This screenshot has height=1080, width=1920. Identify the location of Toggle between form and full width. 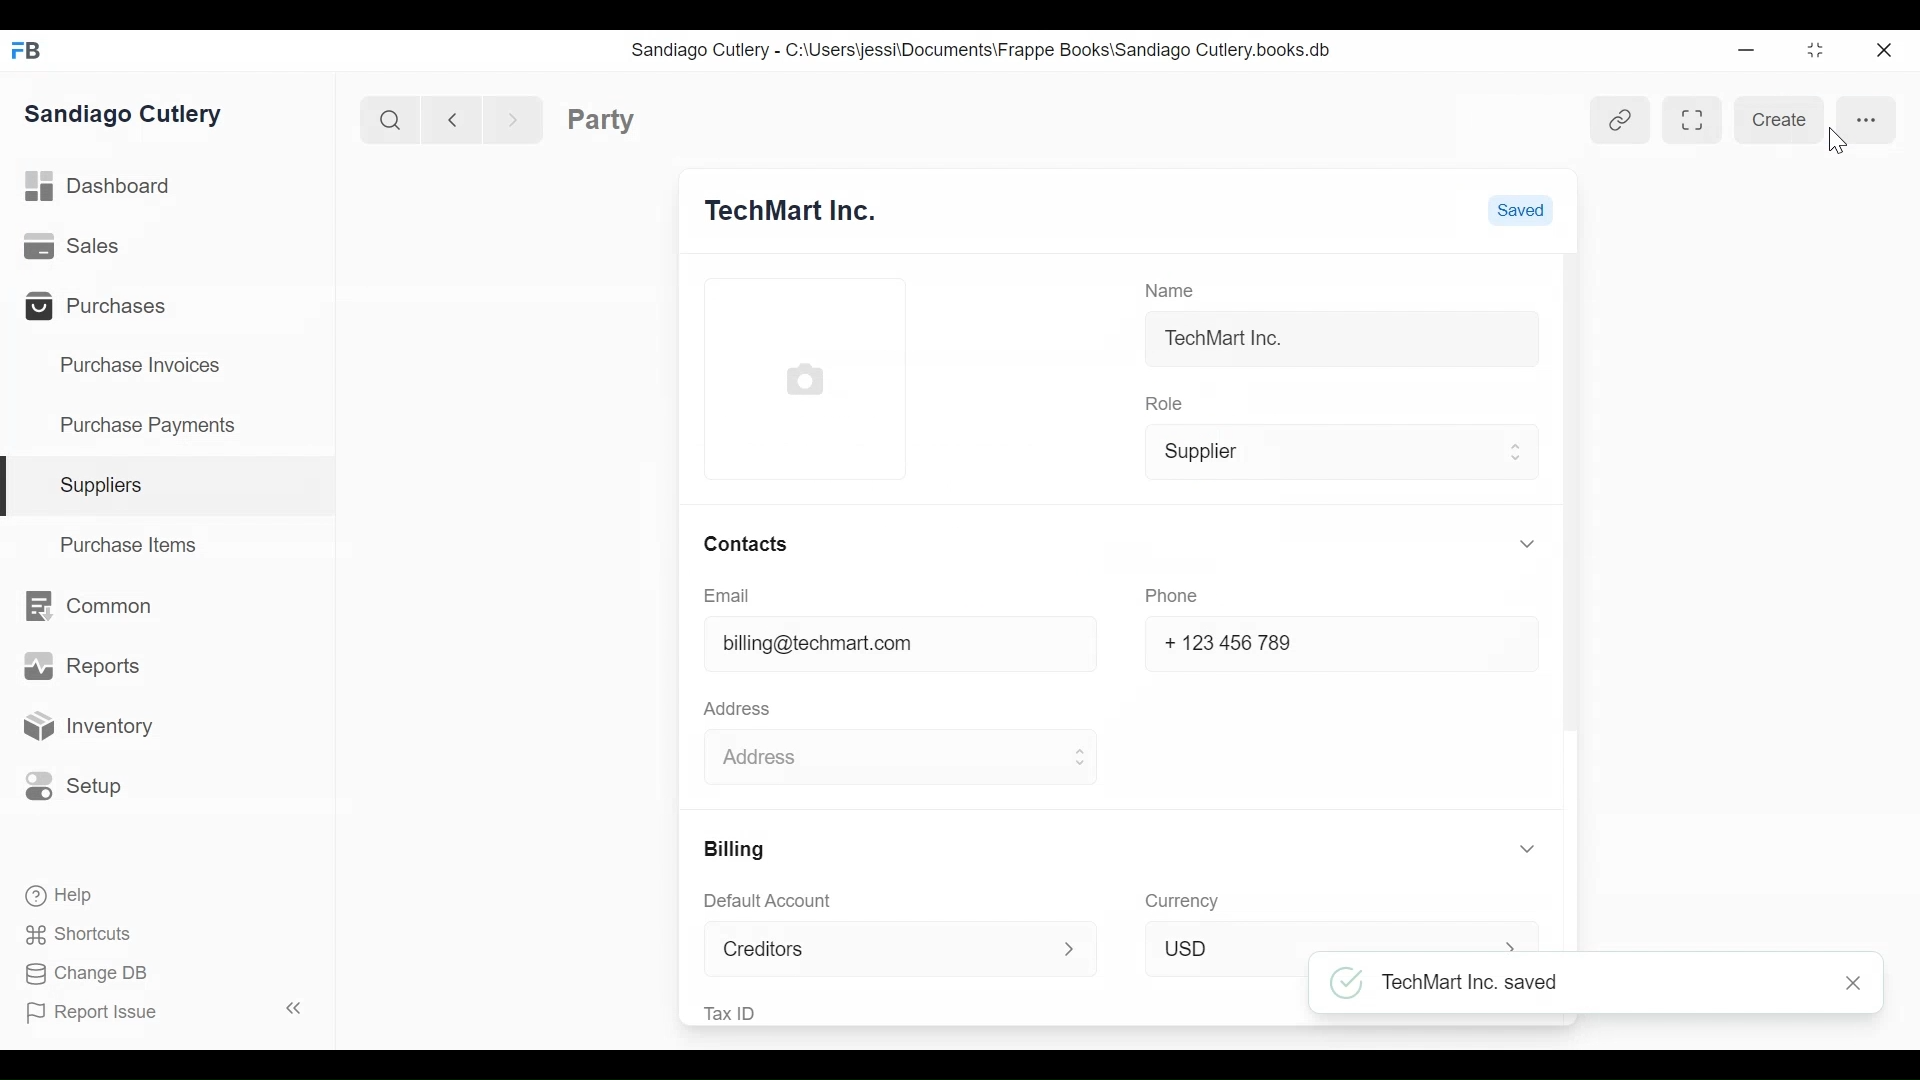
(1697, 123).